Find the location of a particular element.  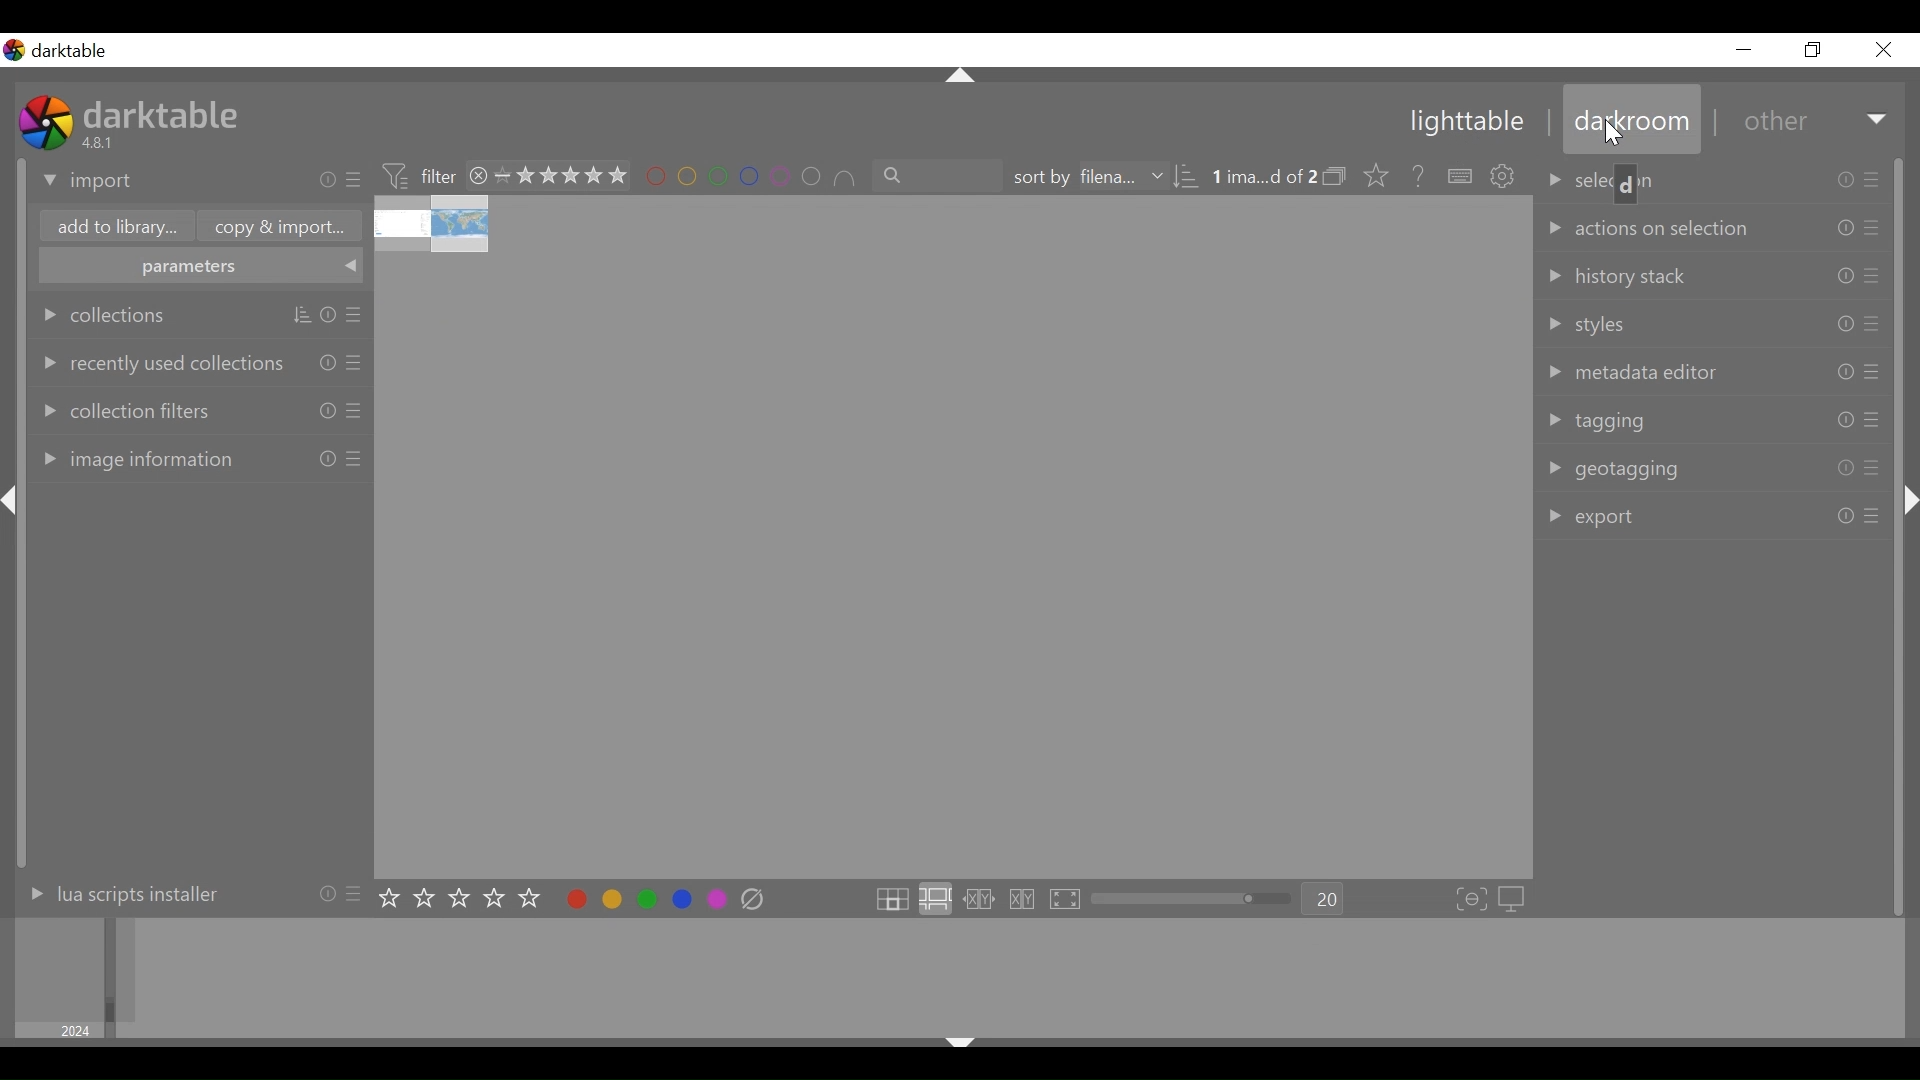

 is located at coordinates (14, 518).